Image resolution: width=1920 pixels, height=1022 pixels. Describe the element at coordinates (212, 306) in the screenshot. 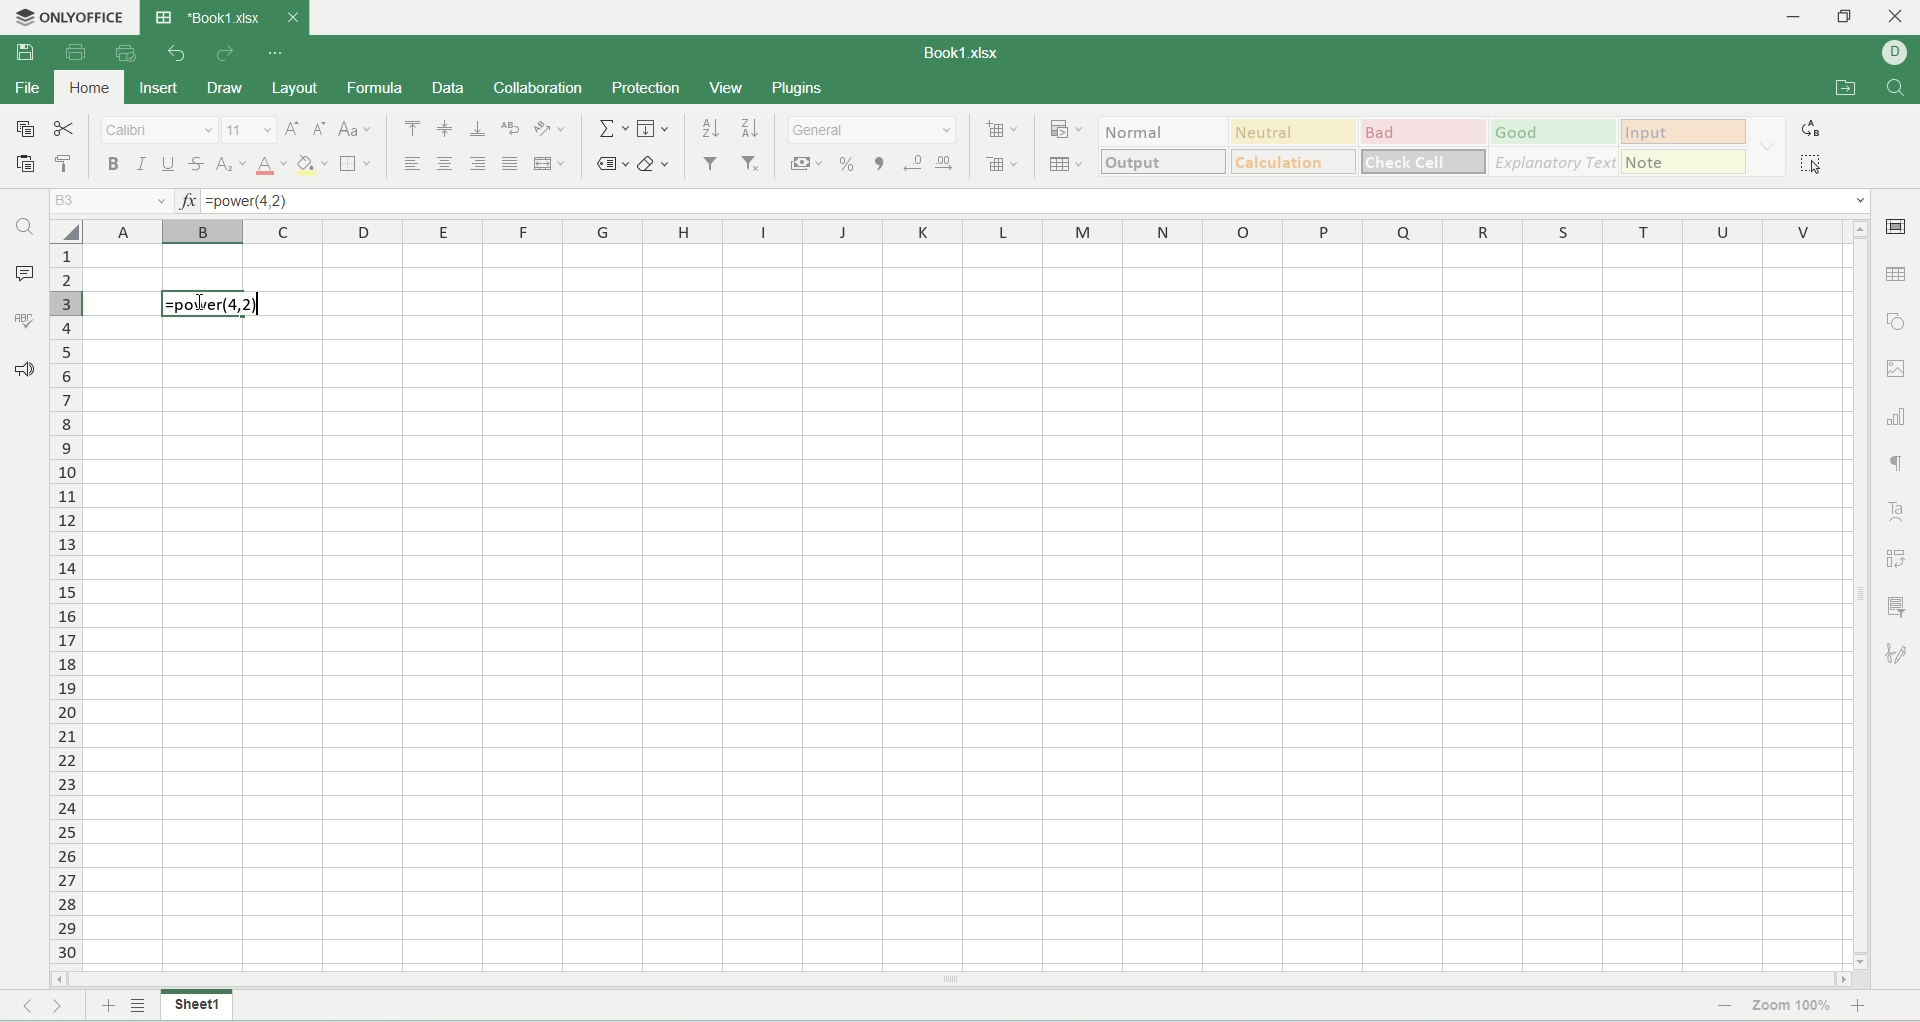

I see `input text` at that location.